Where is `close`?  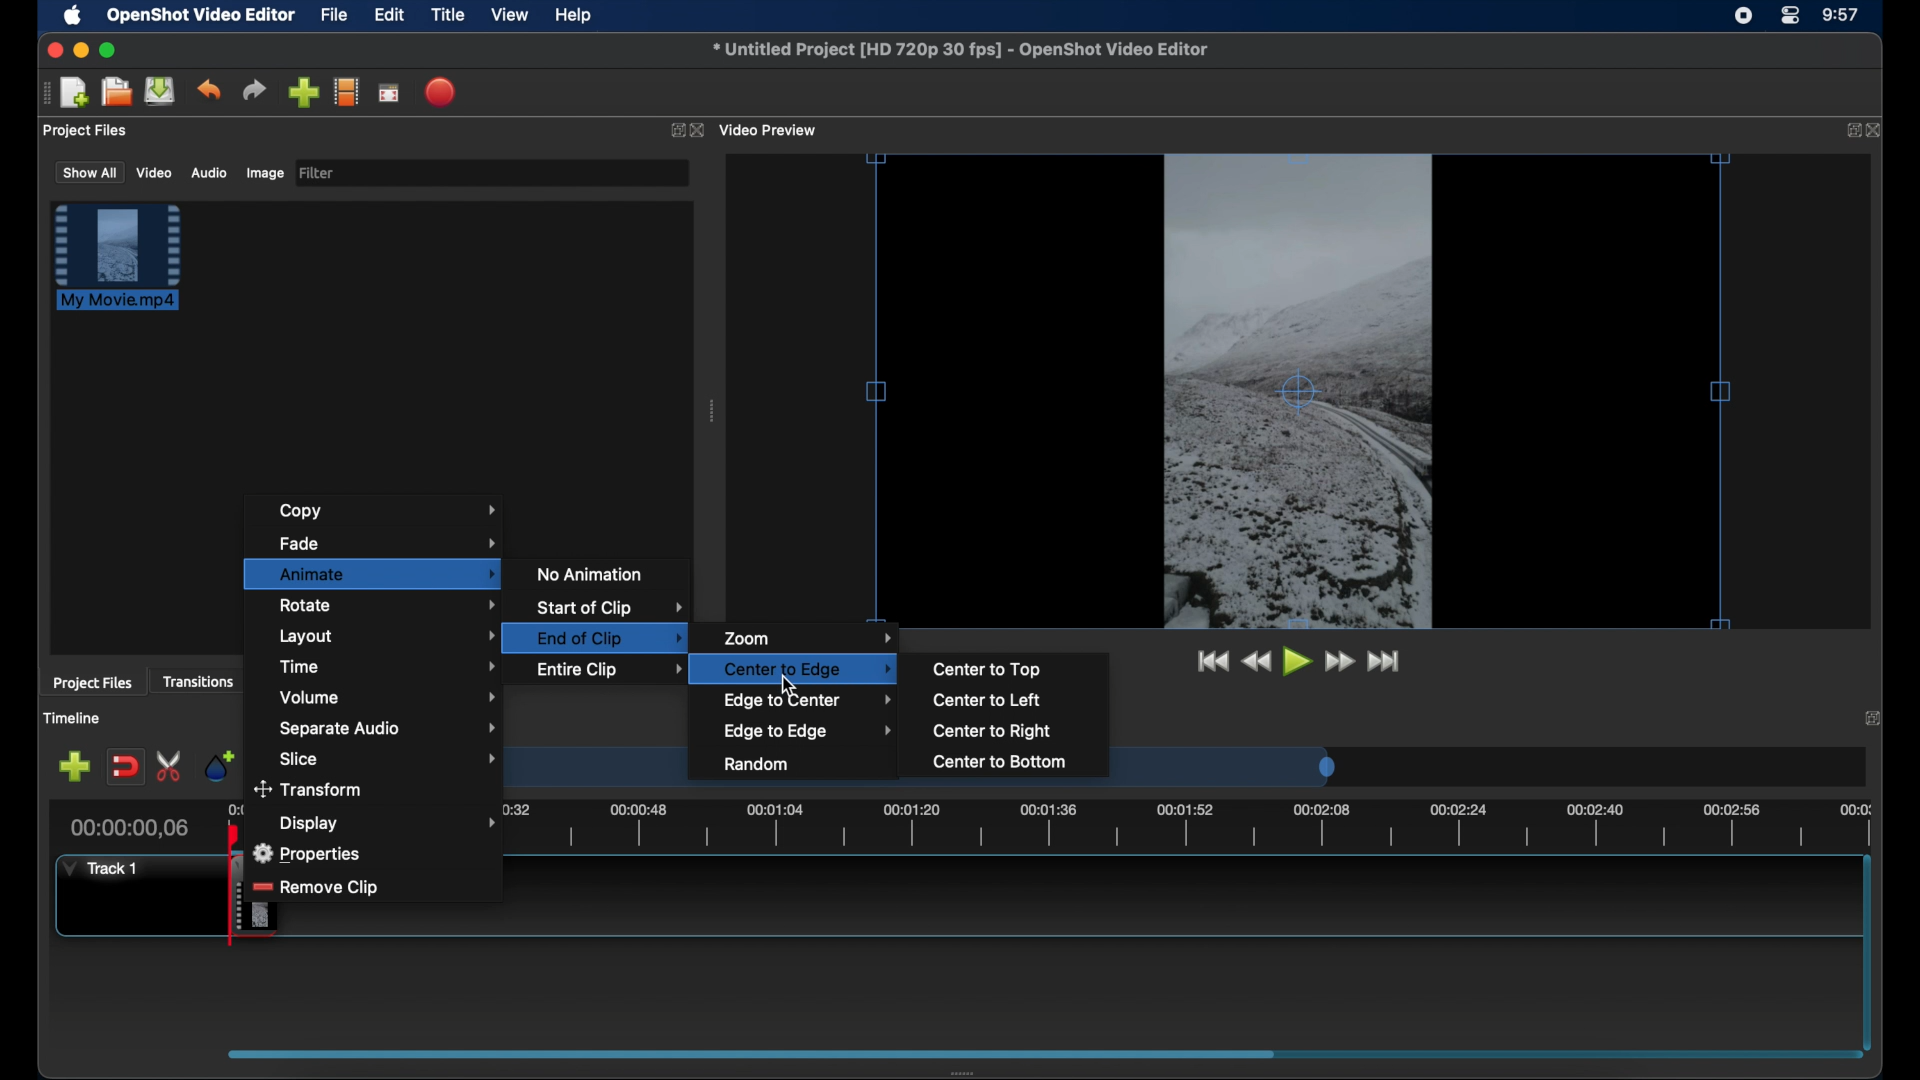
close is located at coordinates (700, 131).